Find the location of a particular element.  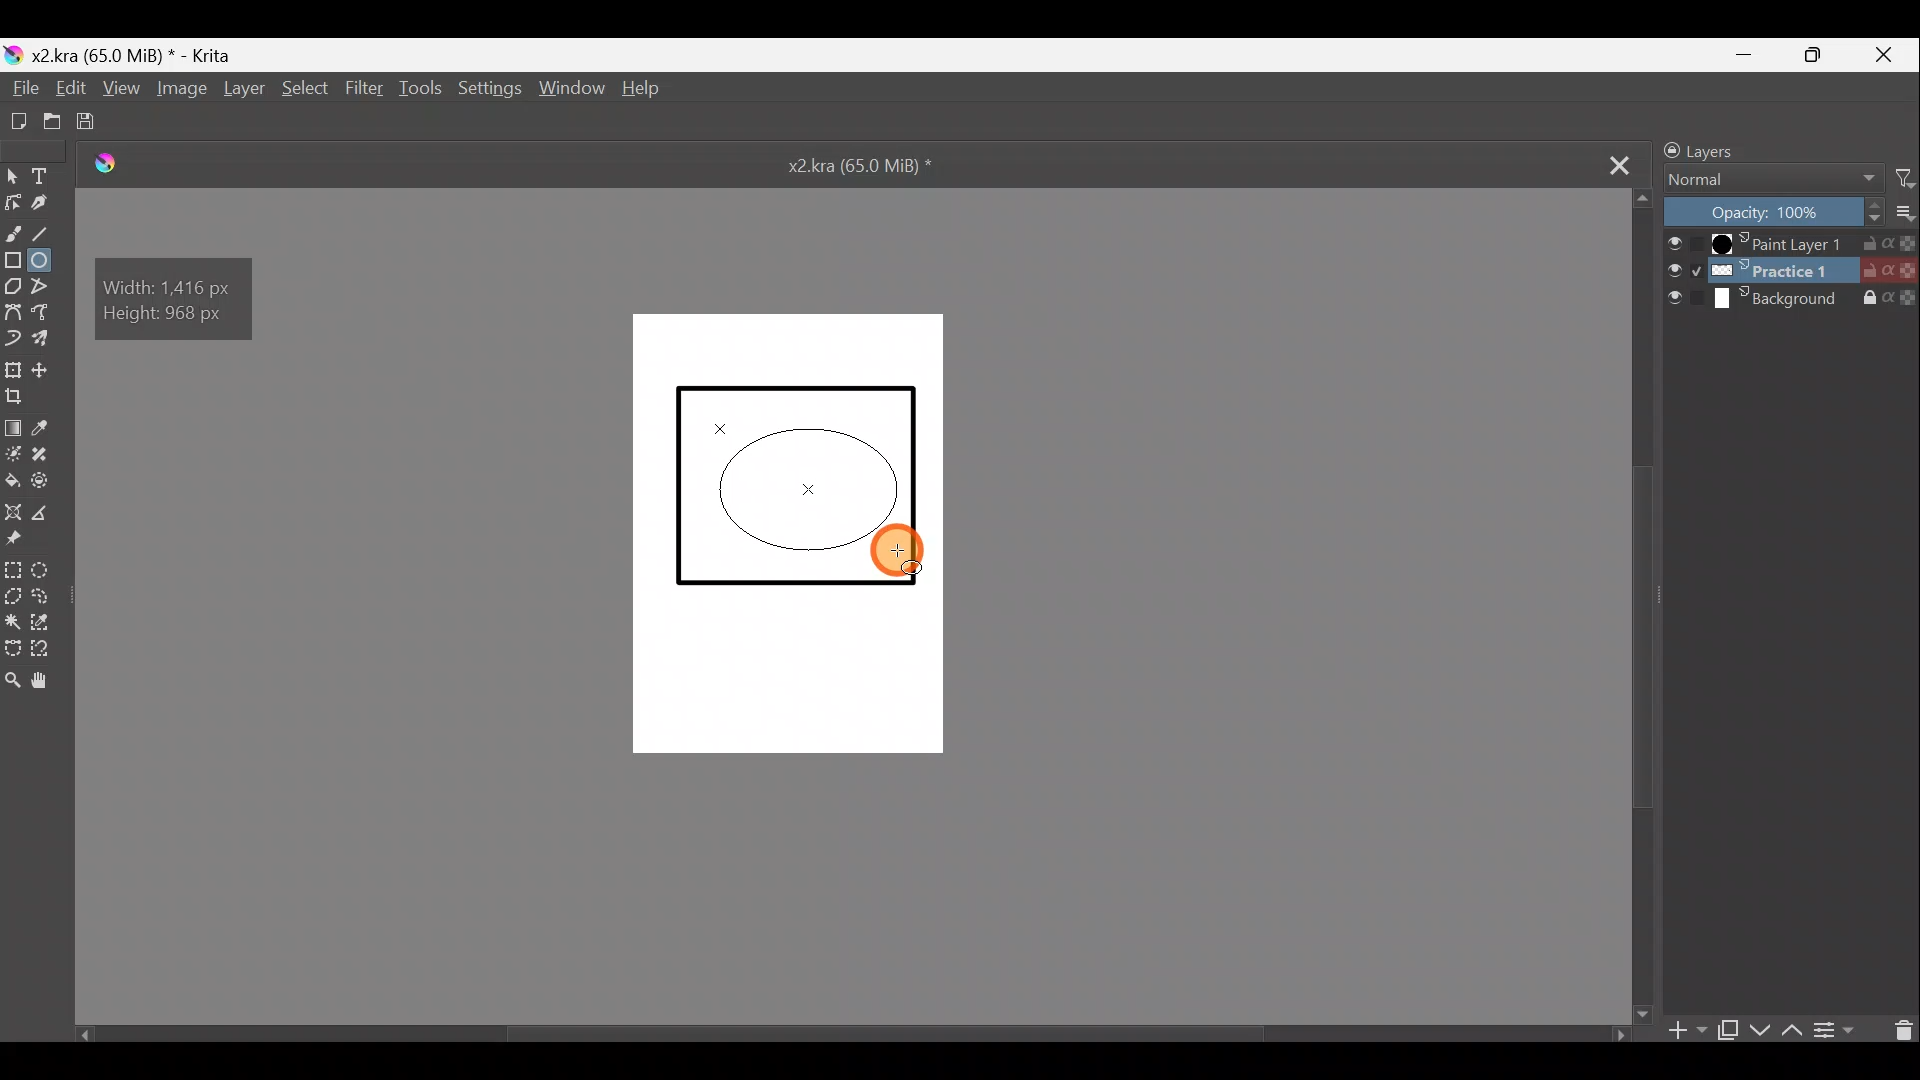

Filter is located at coordinates (1896, 179).